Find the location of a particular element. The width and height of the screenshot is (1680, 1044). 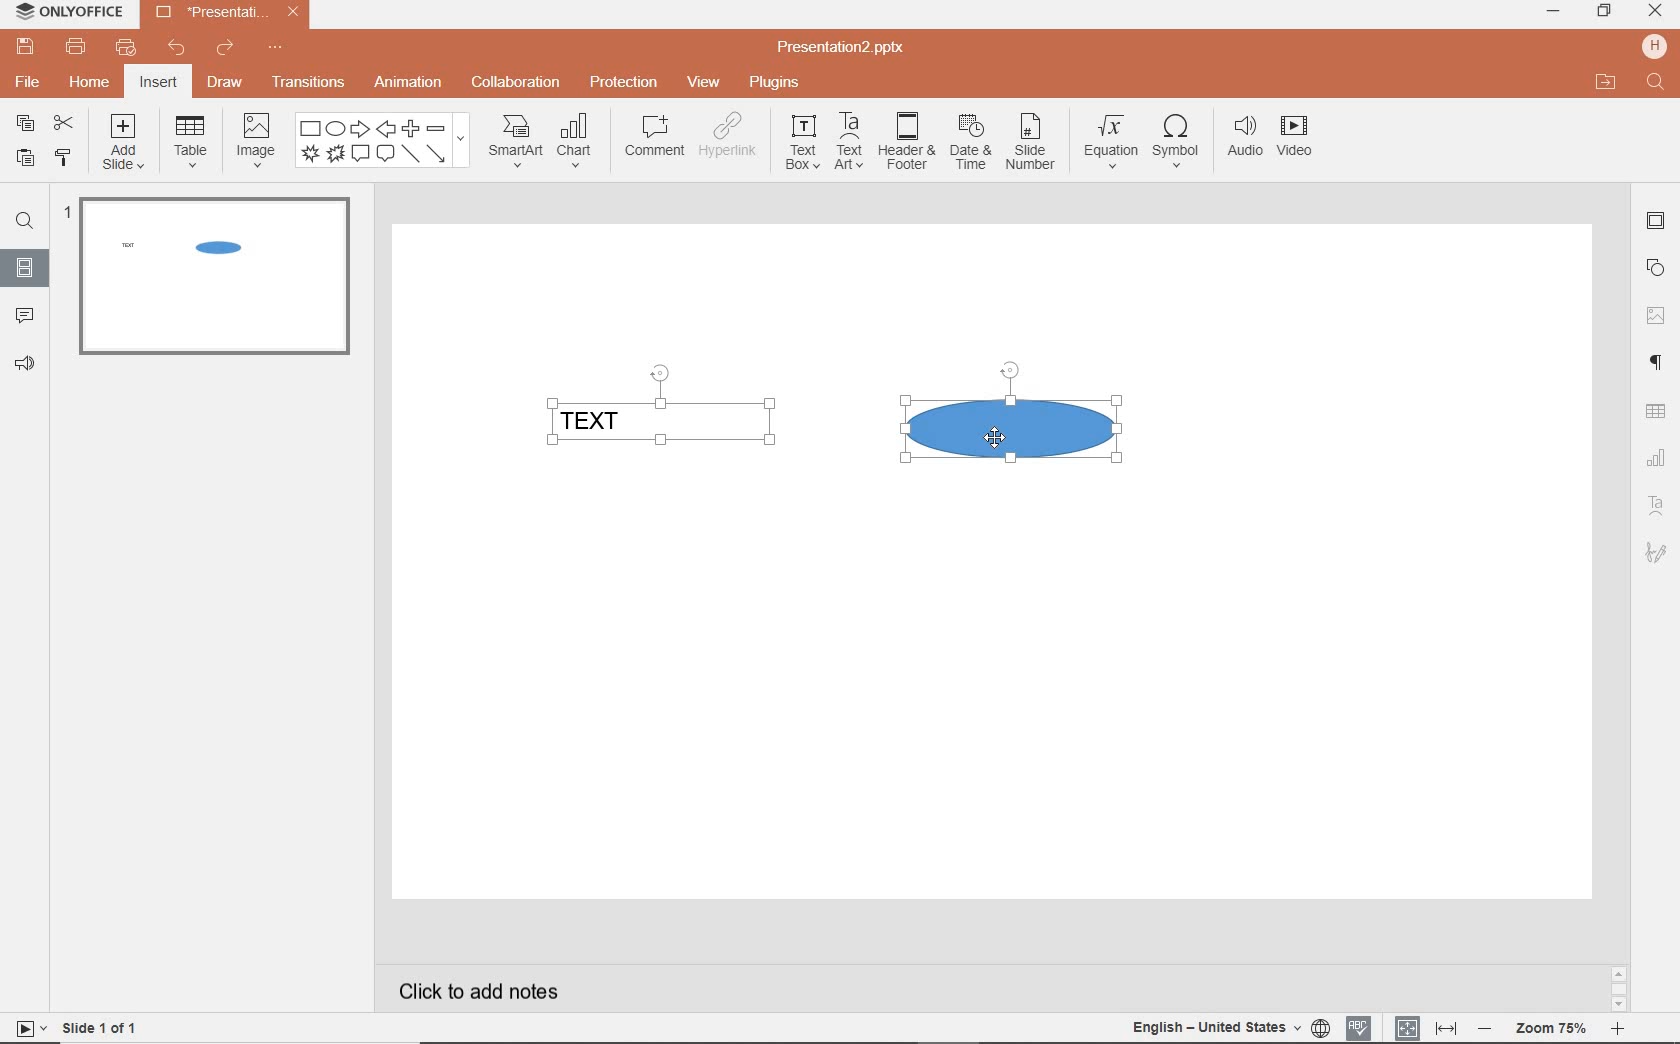

save is located at coordinates (22, 46).